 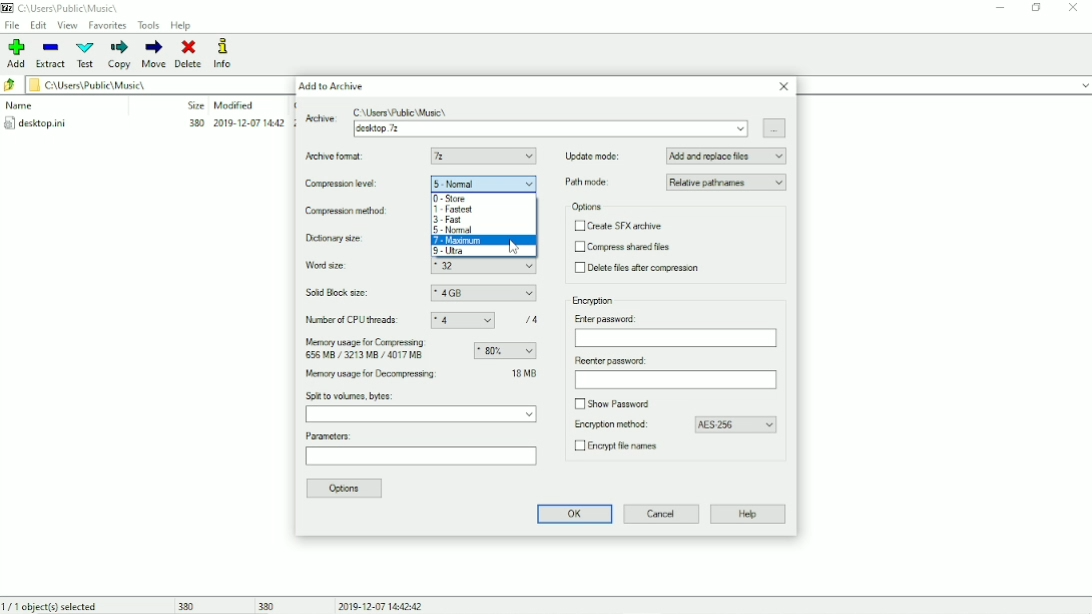 What do you see at coordinates (454, 210) in the screenshot?
I see `1 - Fastest` at bounding box center [454, 210].